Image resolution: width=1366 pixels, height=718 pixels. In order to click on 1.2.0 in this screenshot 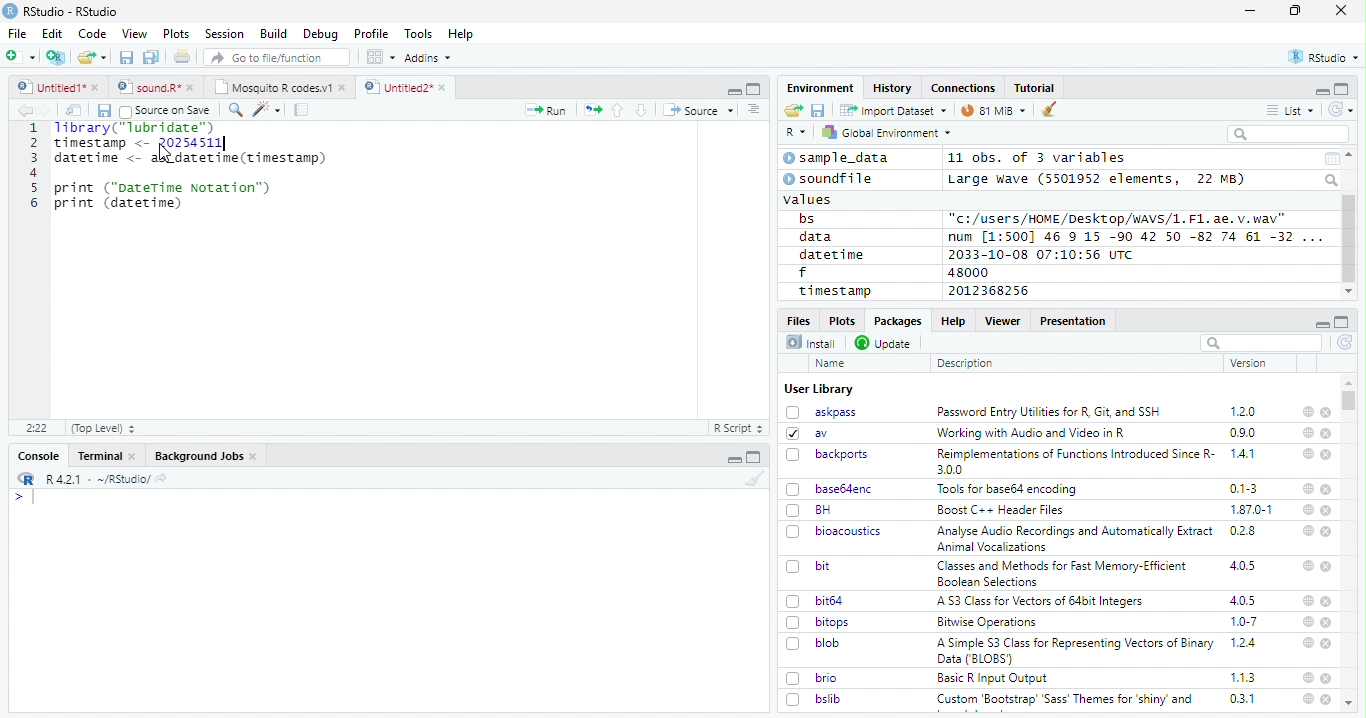, I will do `click(1245, 411)`.